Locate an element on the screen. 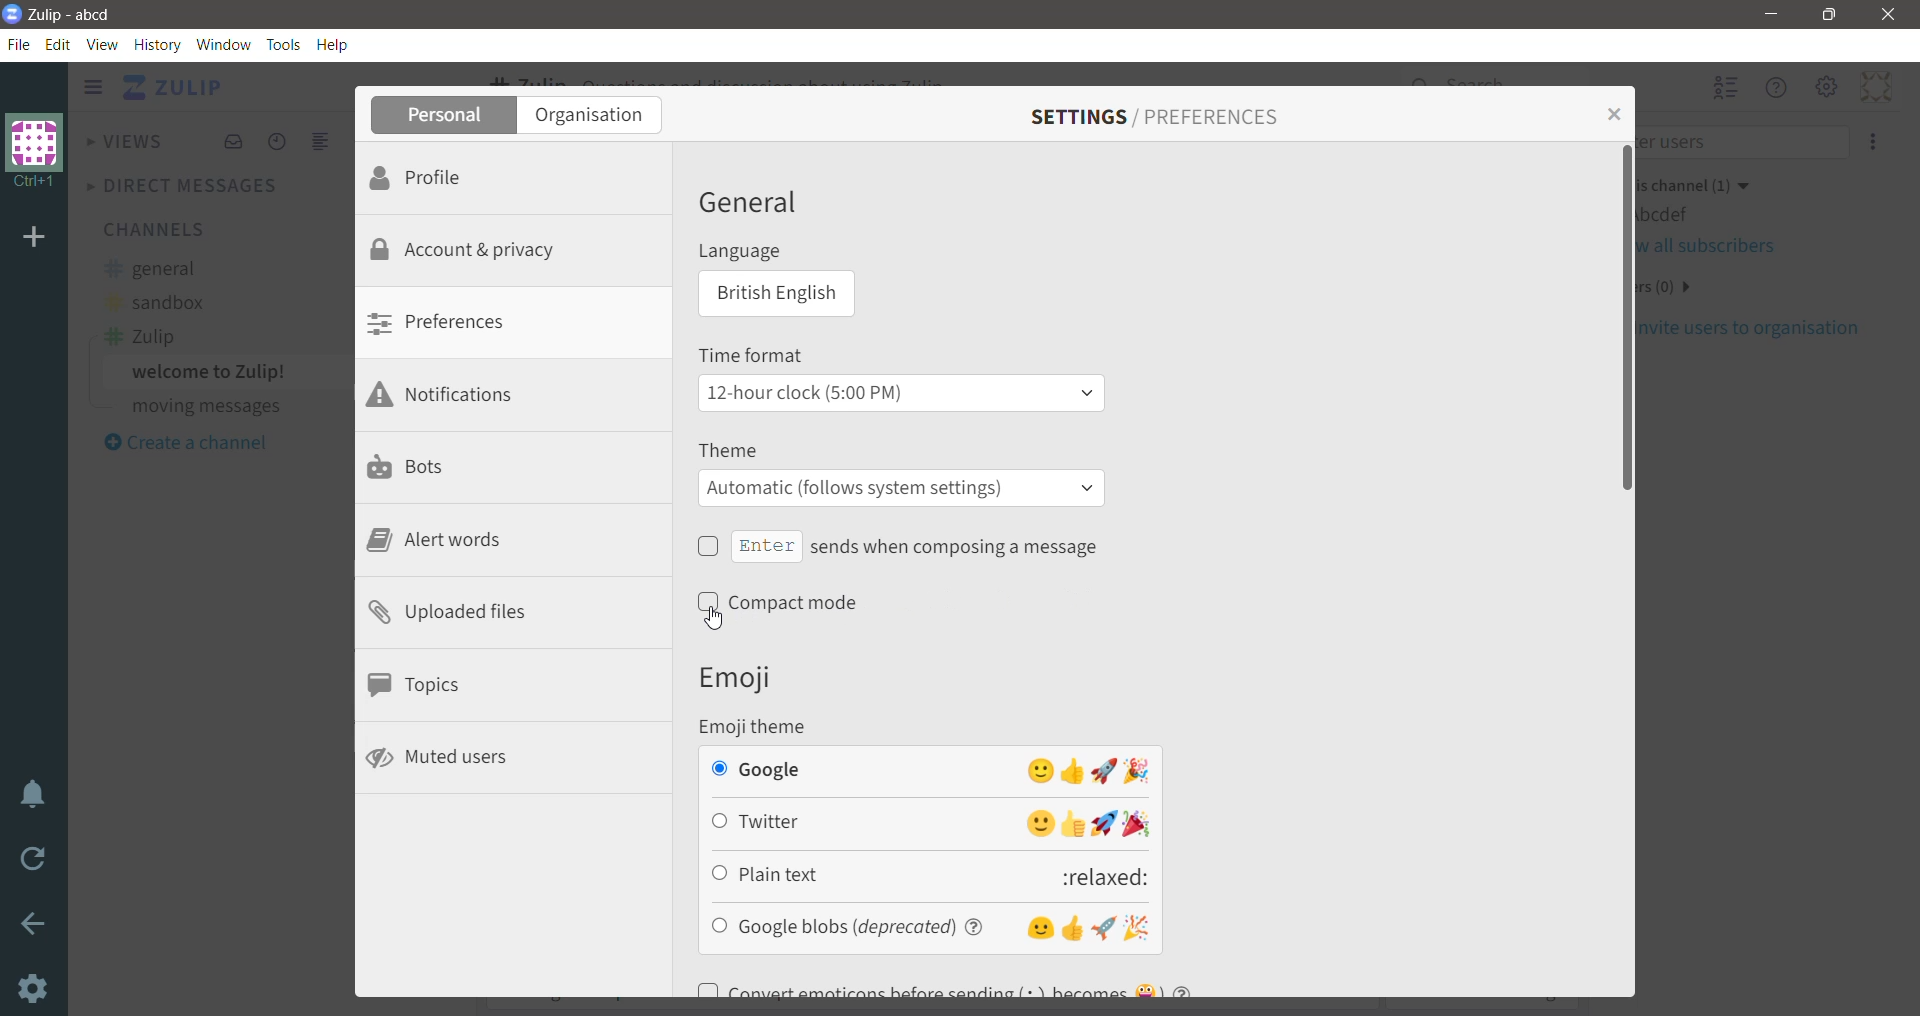 Image resolution: width=1920 pixels, height=1016 pixels. Account and privacy is located at coordinates (467, 250).